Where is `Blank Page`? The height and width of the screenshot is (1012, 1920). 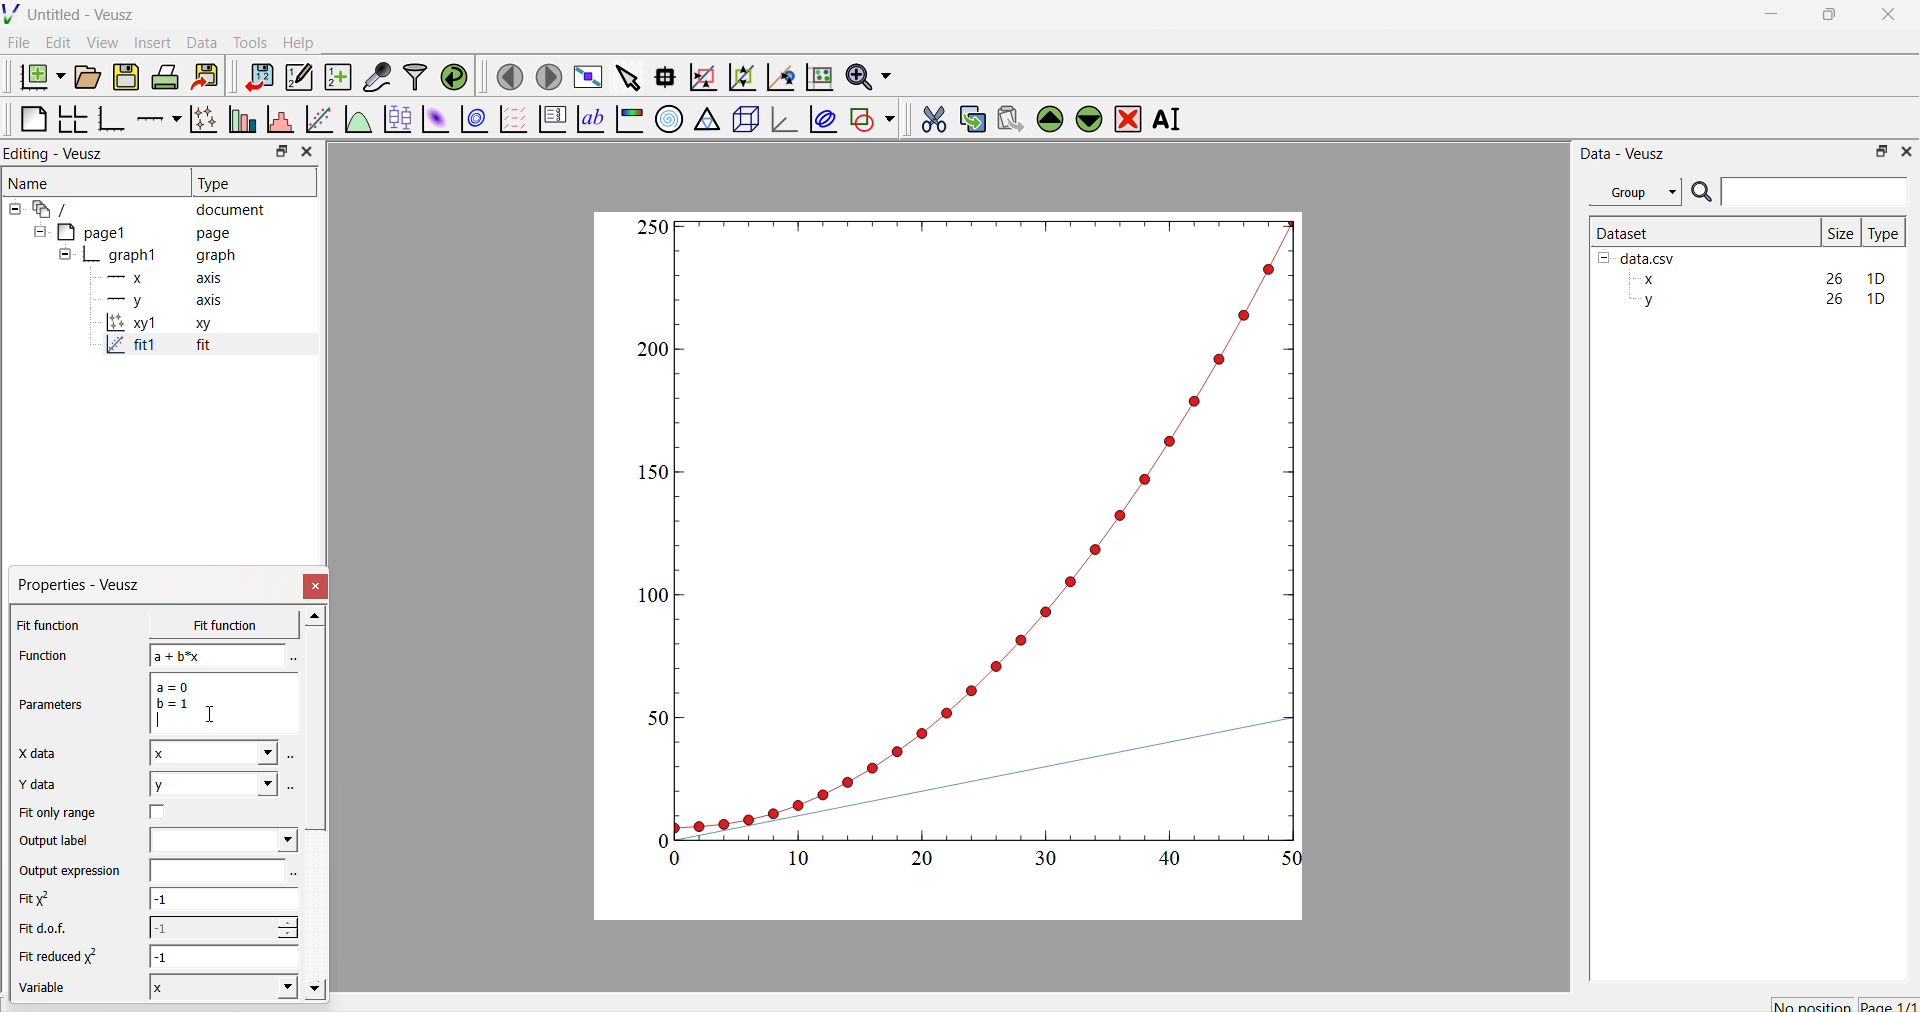
Blank Page is located at coordinates (33, 119).